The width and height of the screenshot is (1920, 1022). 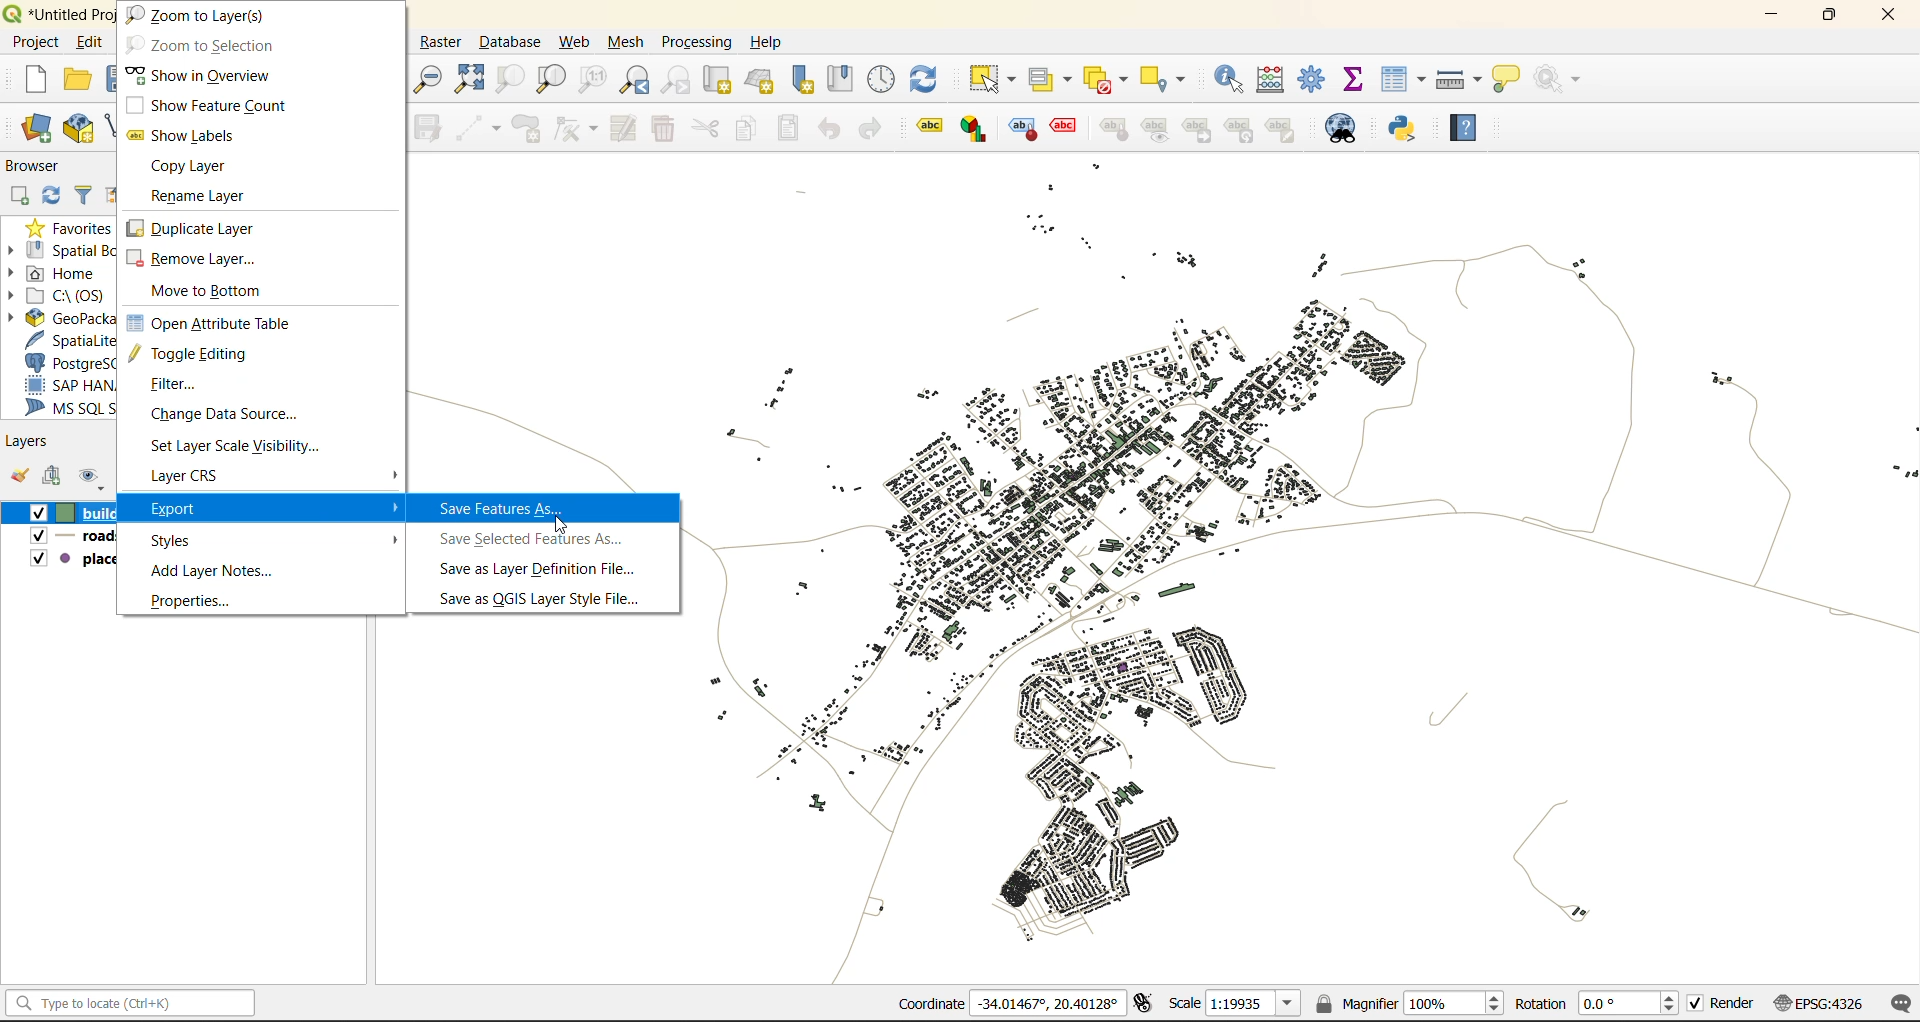 I want to click on show spatial bookmark, so click(x=844, y=79).